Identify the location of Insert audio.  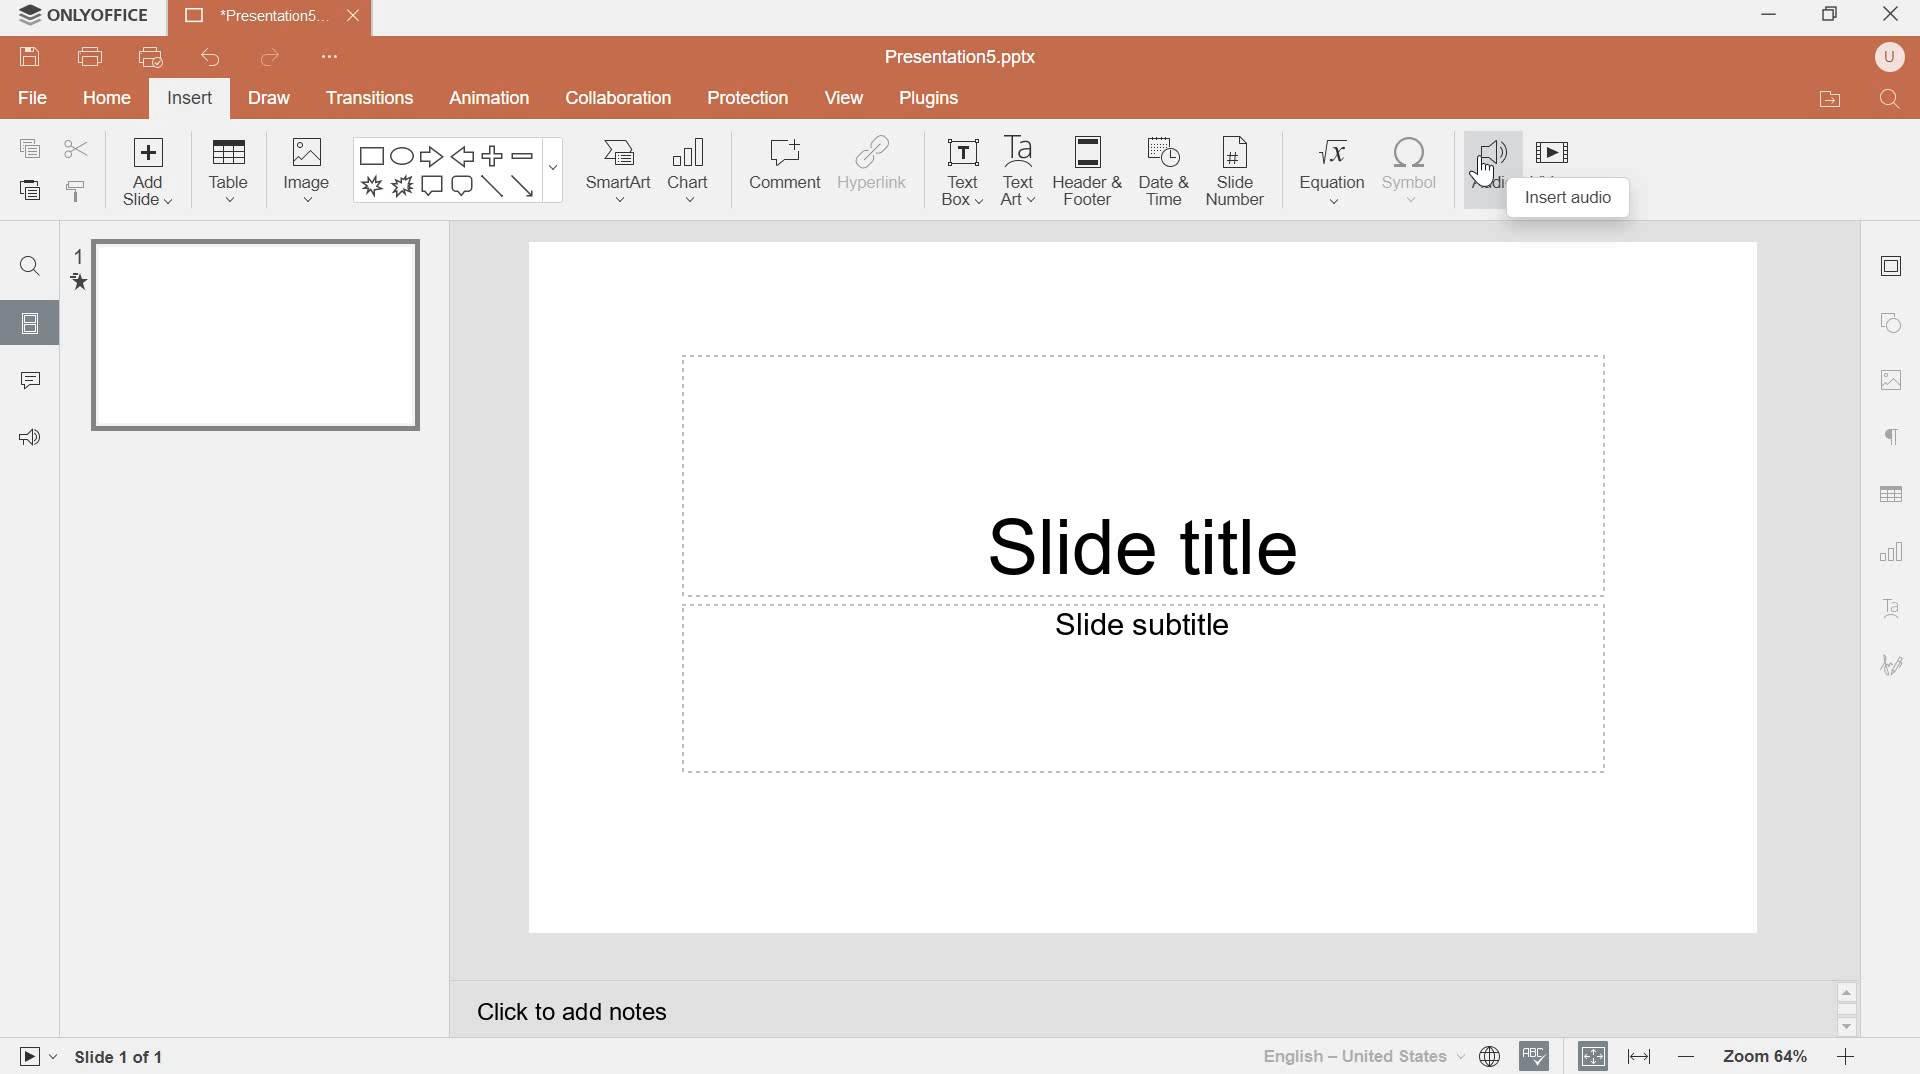
(1569, 199).